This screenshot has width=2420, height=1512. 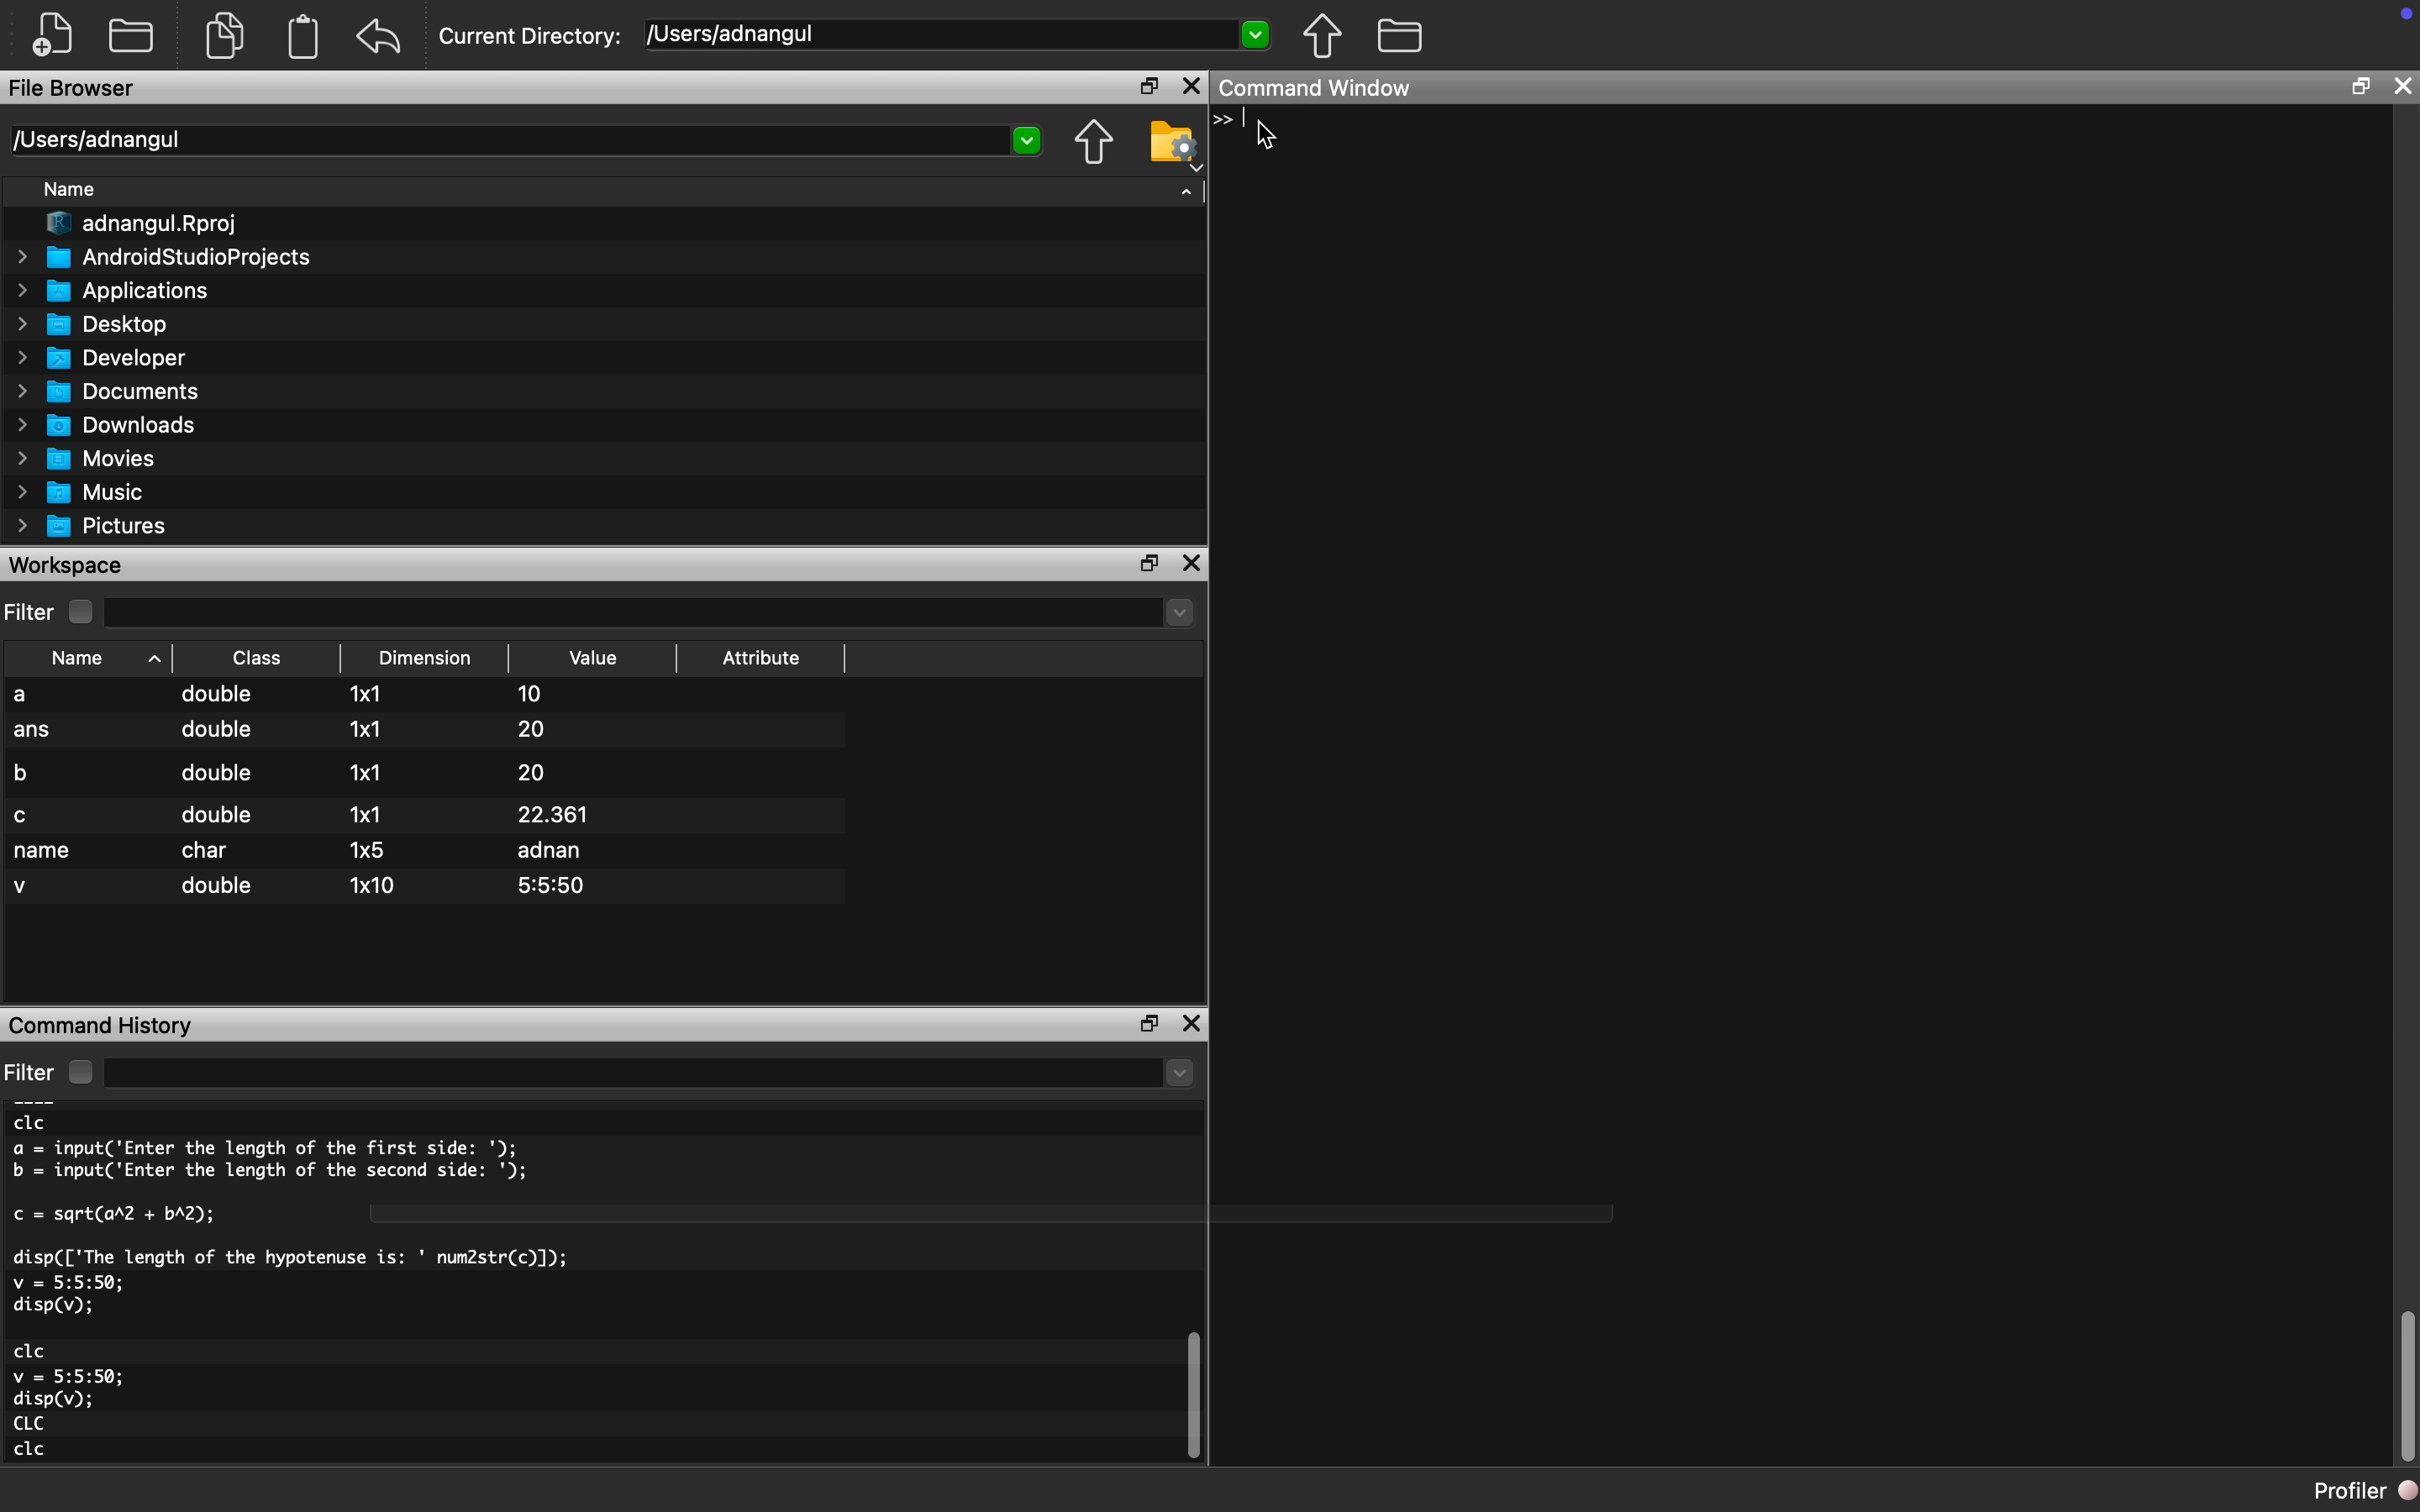 I want to click on /Users/adnangul, so click(x=927, y=33).